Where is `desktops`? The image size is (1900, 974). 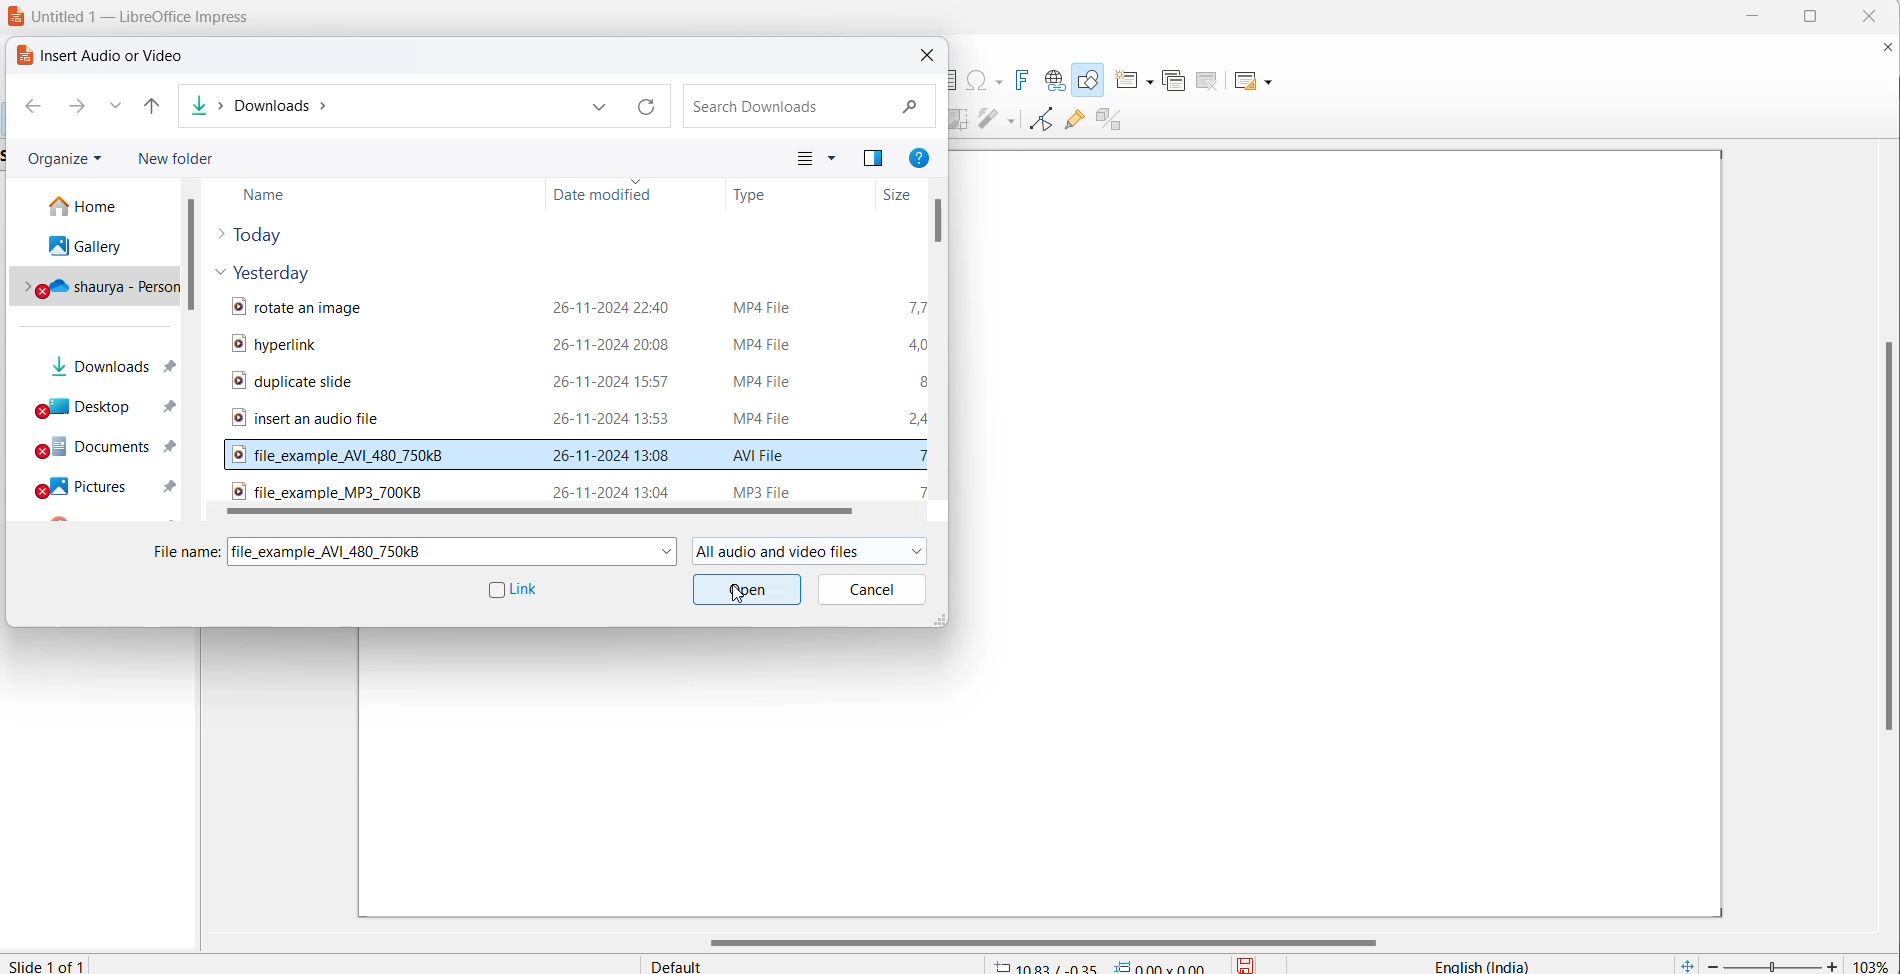
desktops is located at coordinates (105, 406).